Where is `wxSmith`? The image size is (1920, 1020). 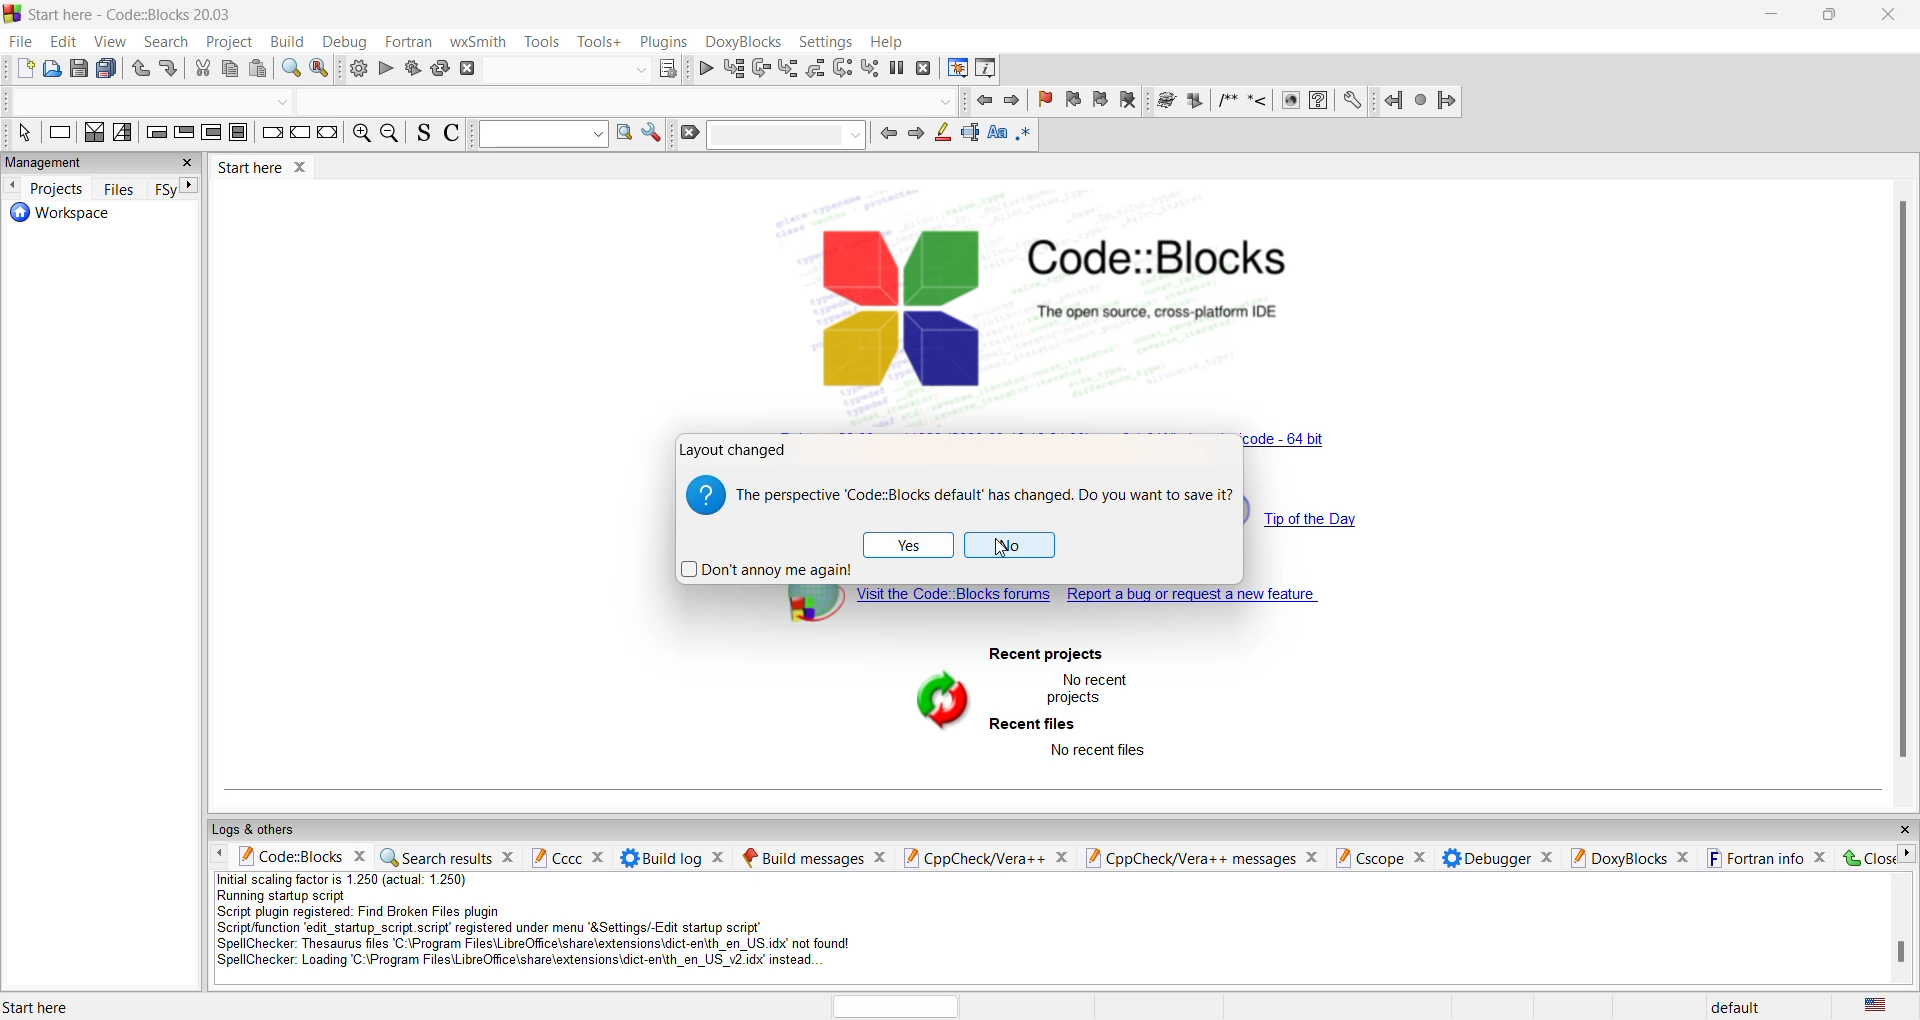
wxSmith is located at coordinates (479, 41).